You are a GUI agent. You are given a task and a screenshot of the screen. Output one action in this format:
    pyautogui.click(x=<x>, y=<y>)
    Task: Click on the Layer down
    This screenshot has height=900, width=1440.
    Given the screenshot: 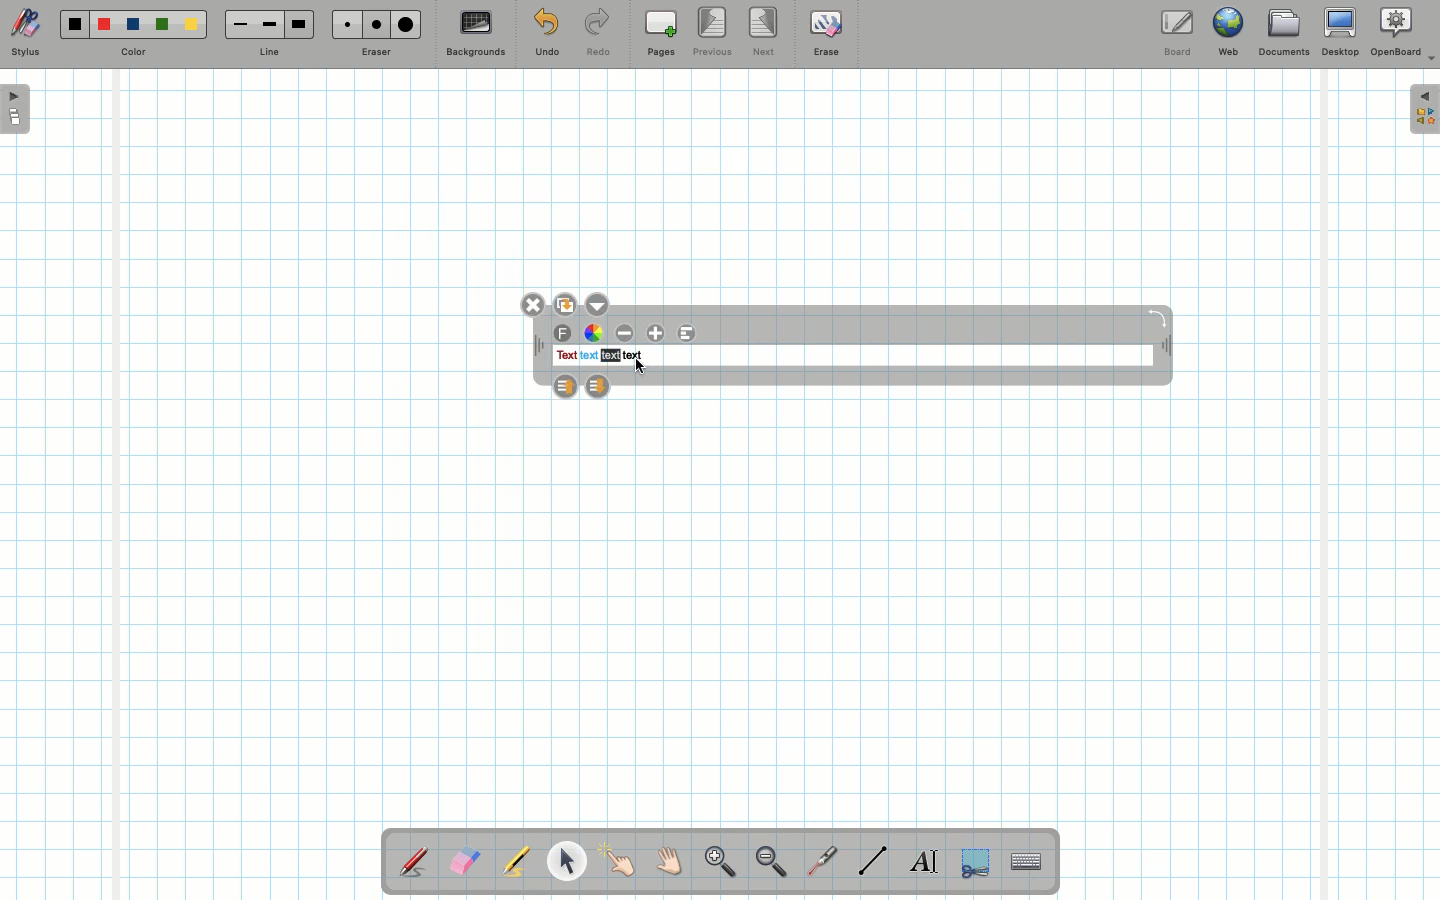 What is the action you would take?
    pyautogui.click(x=599, y=386)
    